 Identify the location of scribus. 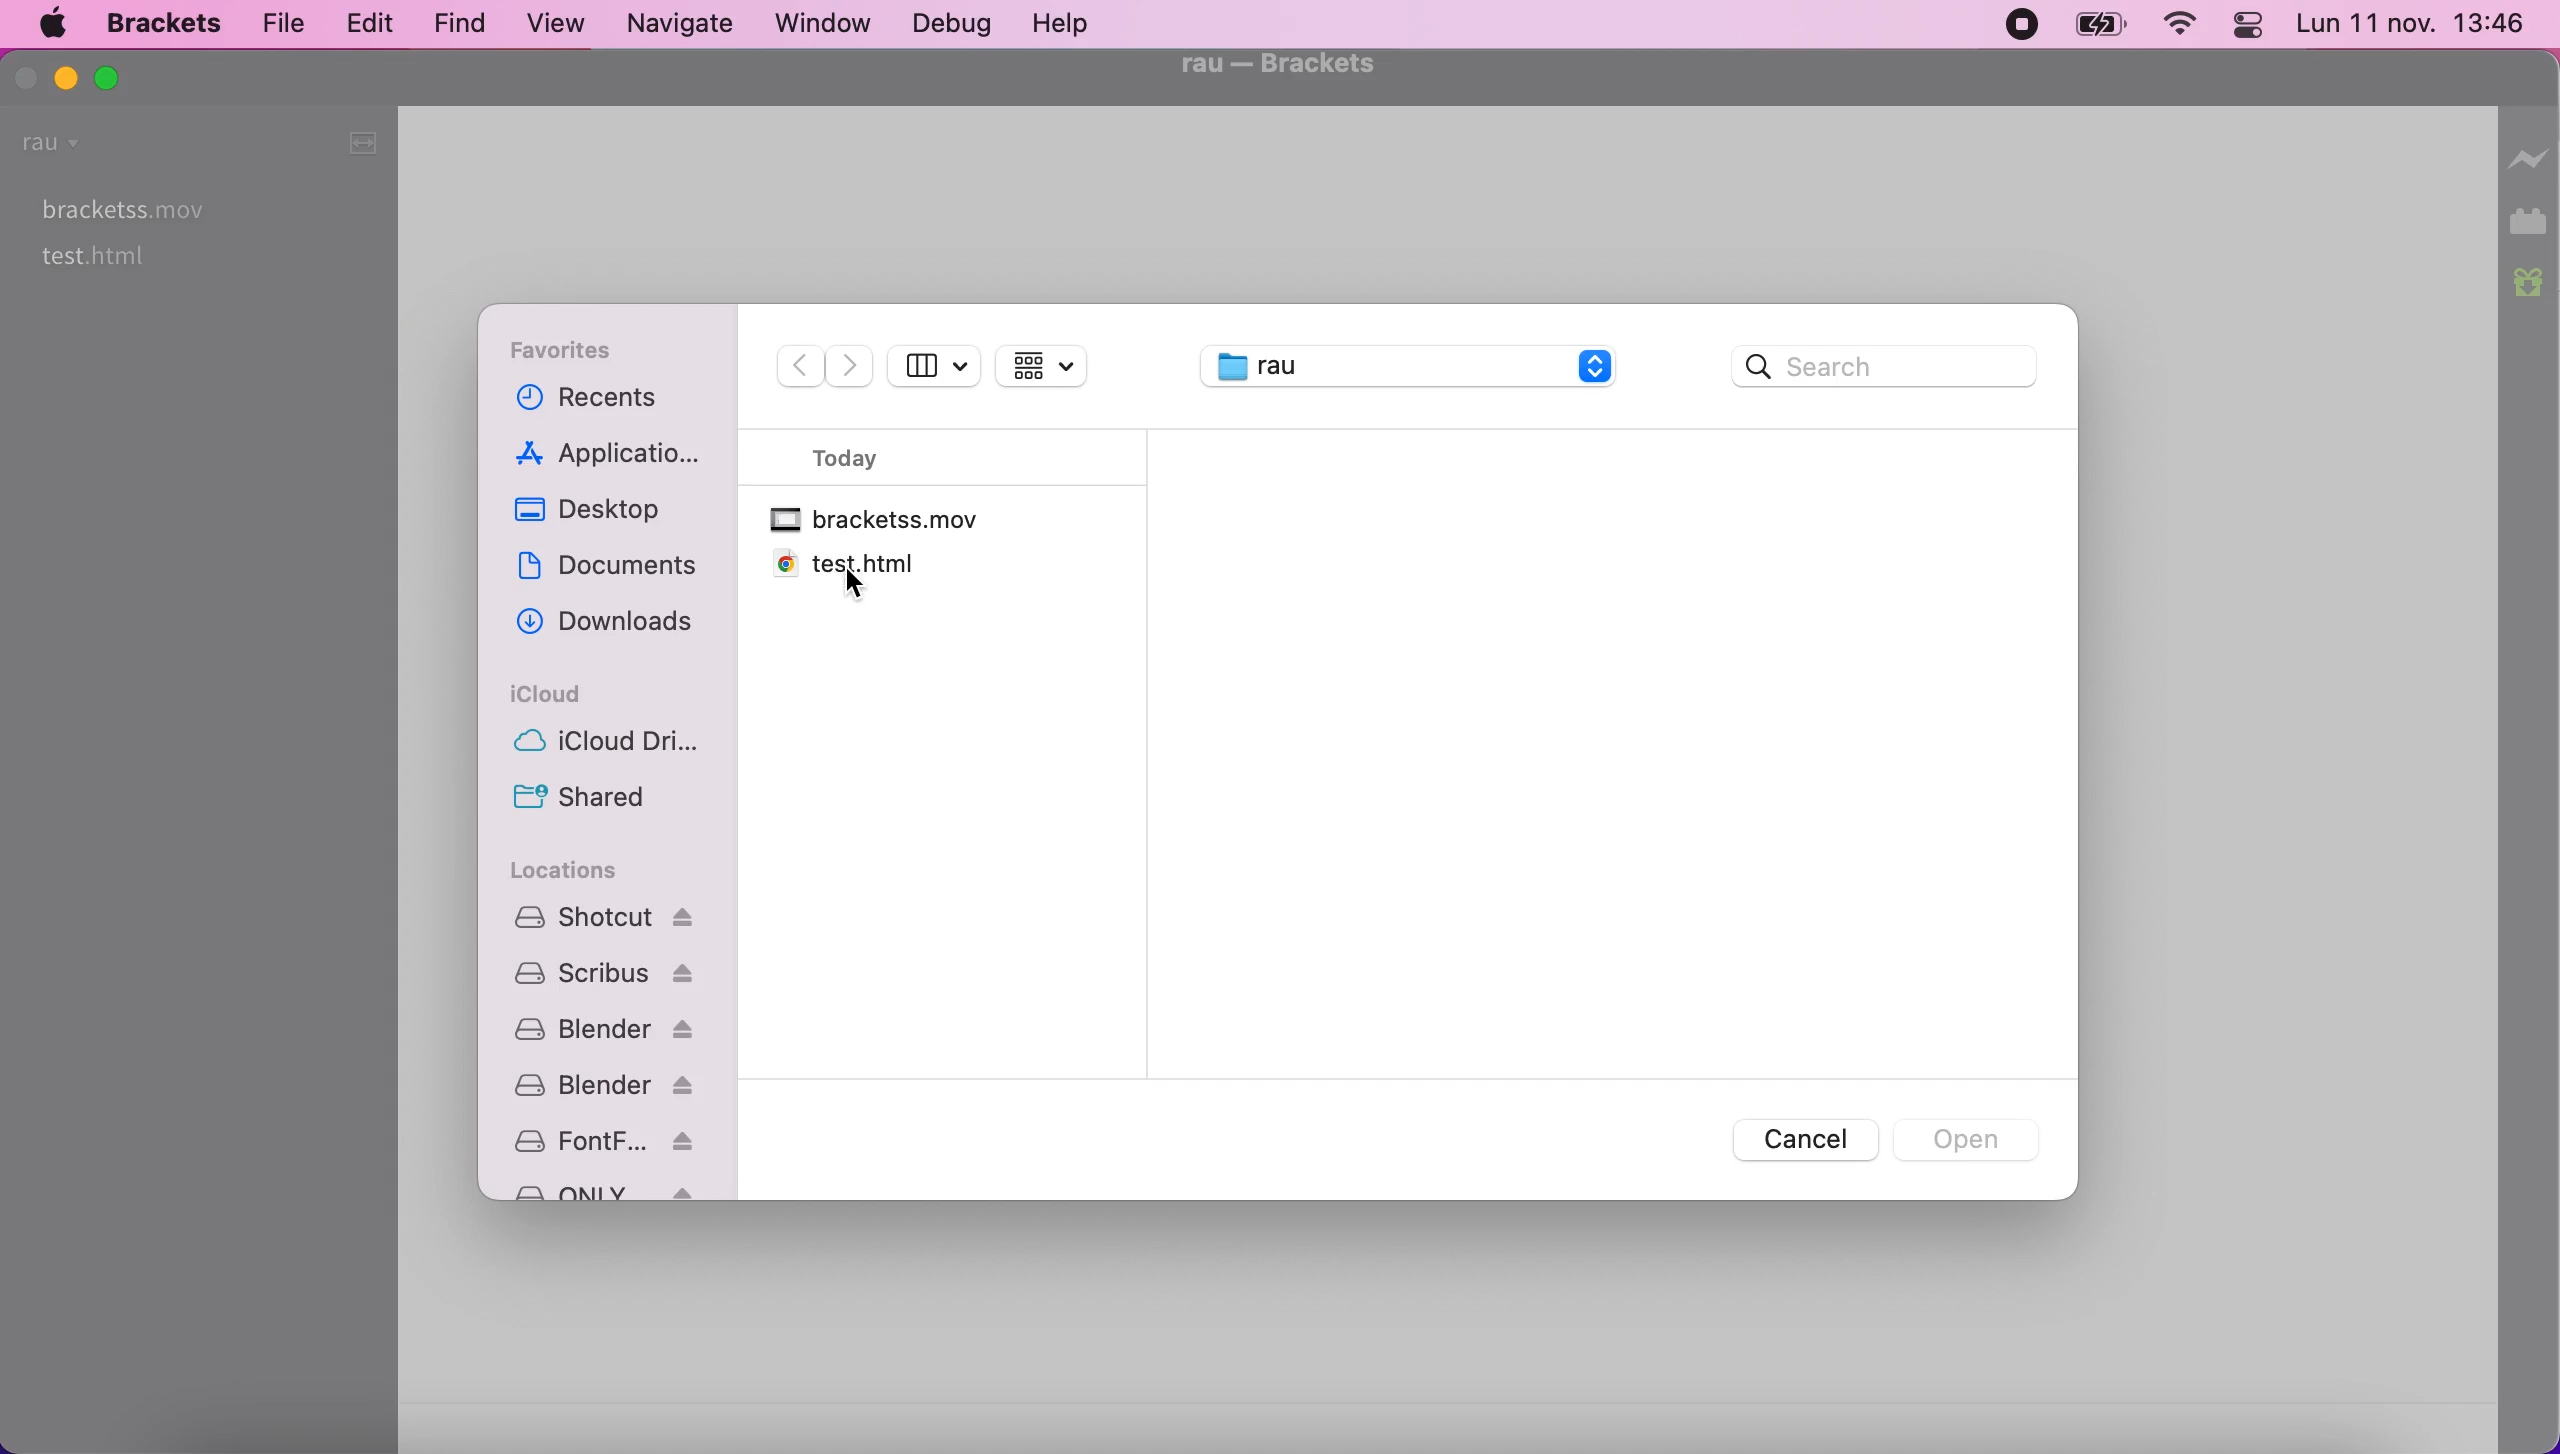
(615, 974).